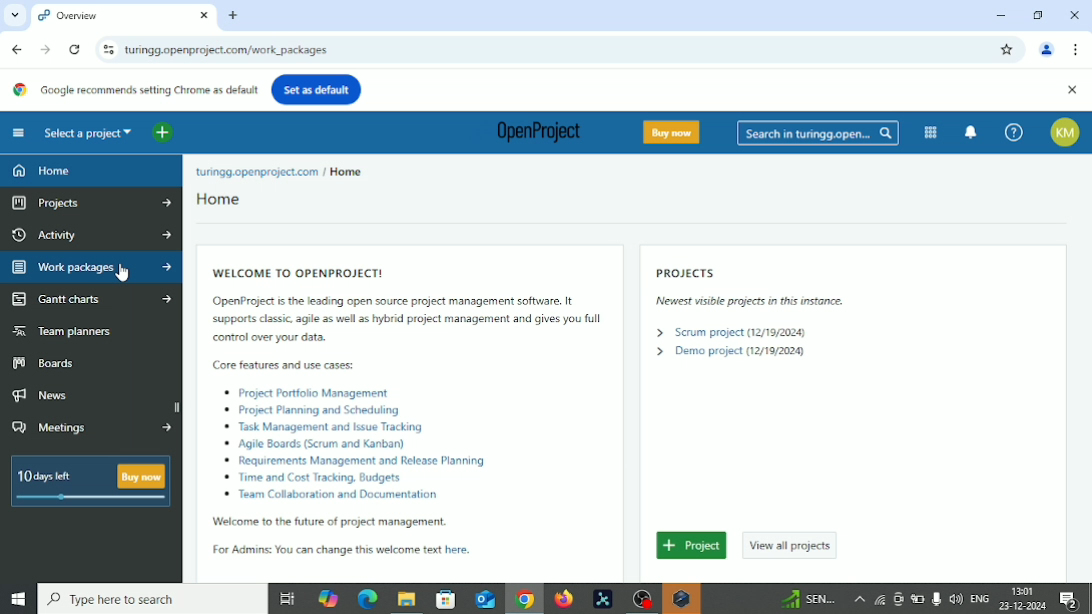 This screenshot has width=1092, height=614. I want to click on Sensex, so click(807, 599).